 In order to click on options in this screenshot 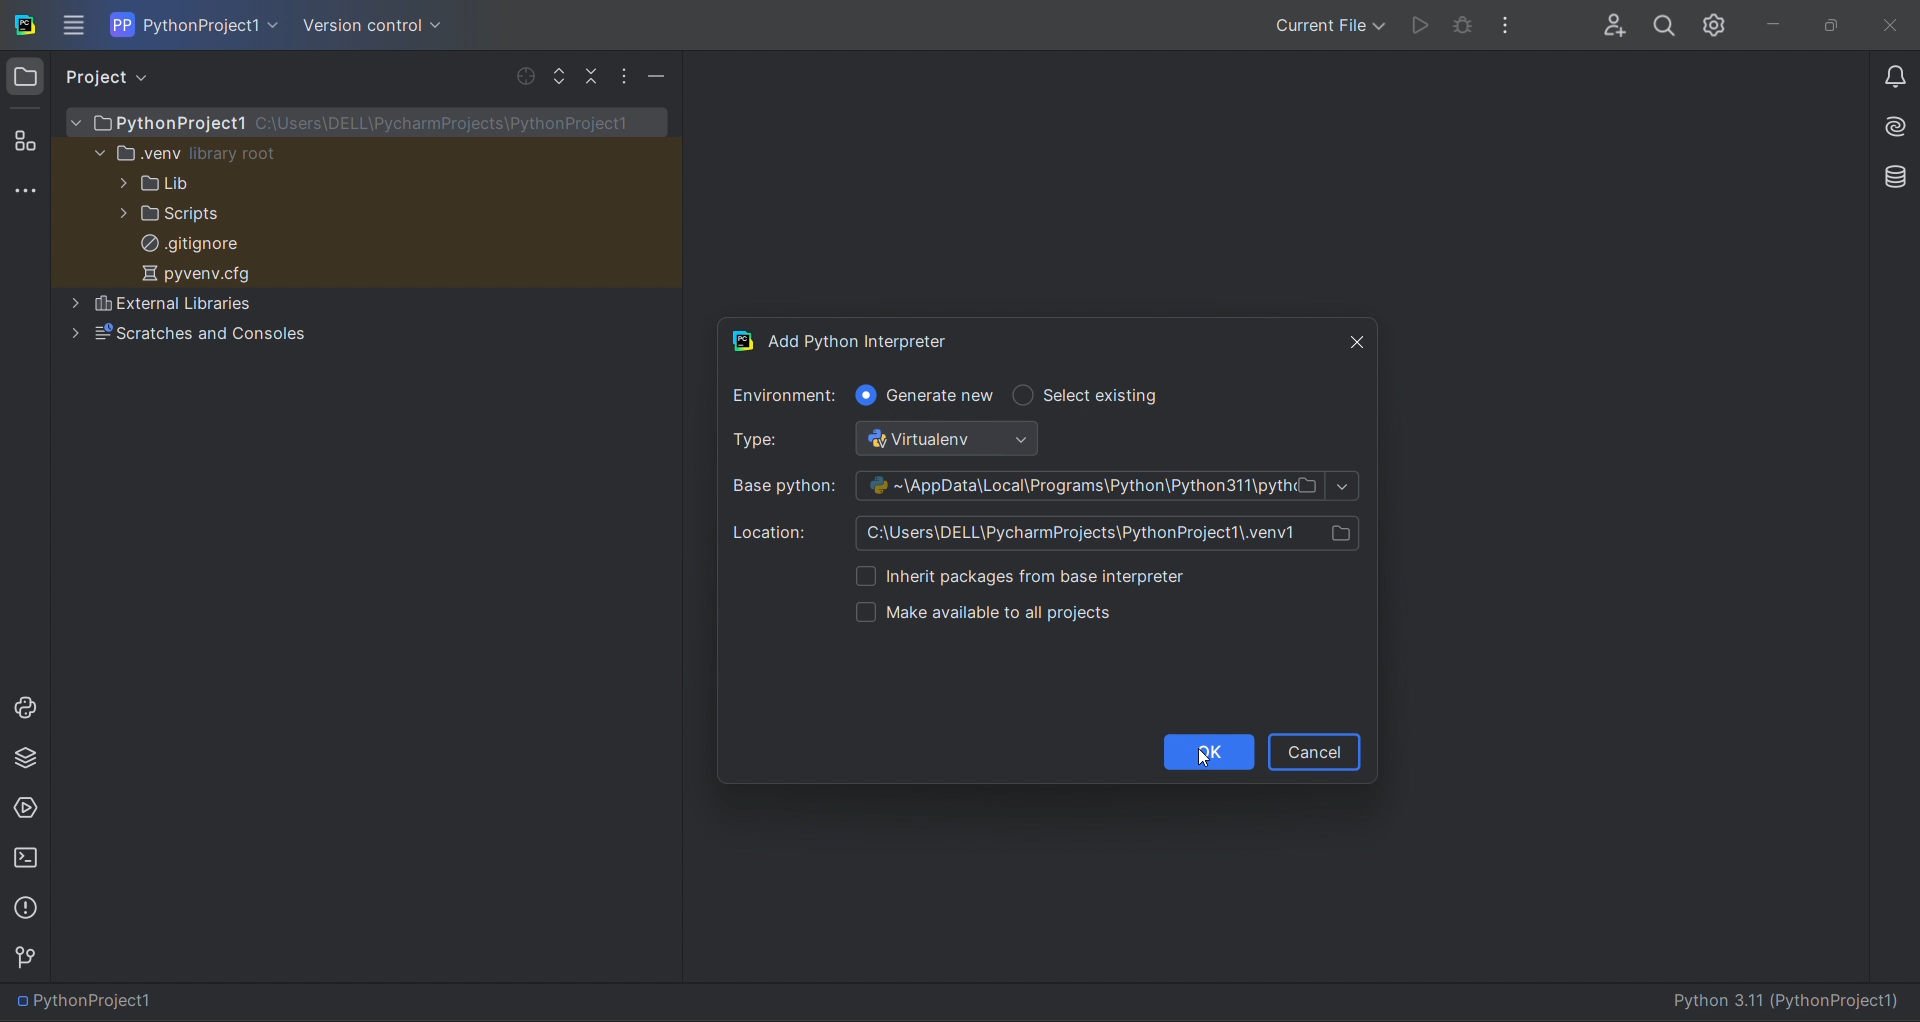, I will do `click(628, 77)`.